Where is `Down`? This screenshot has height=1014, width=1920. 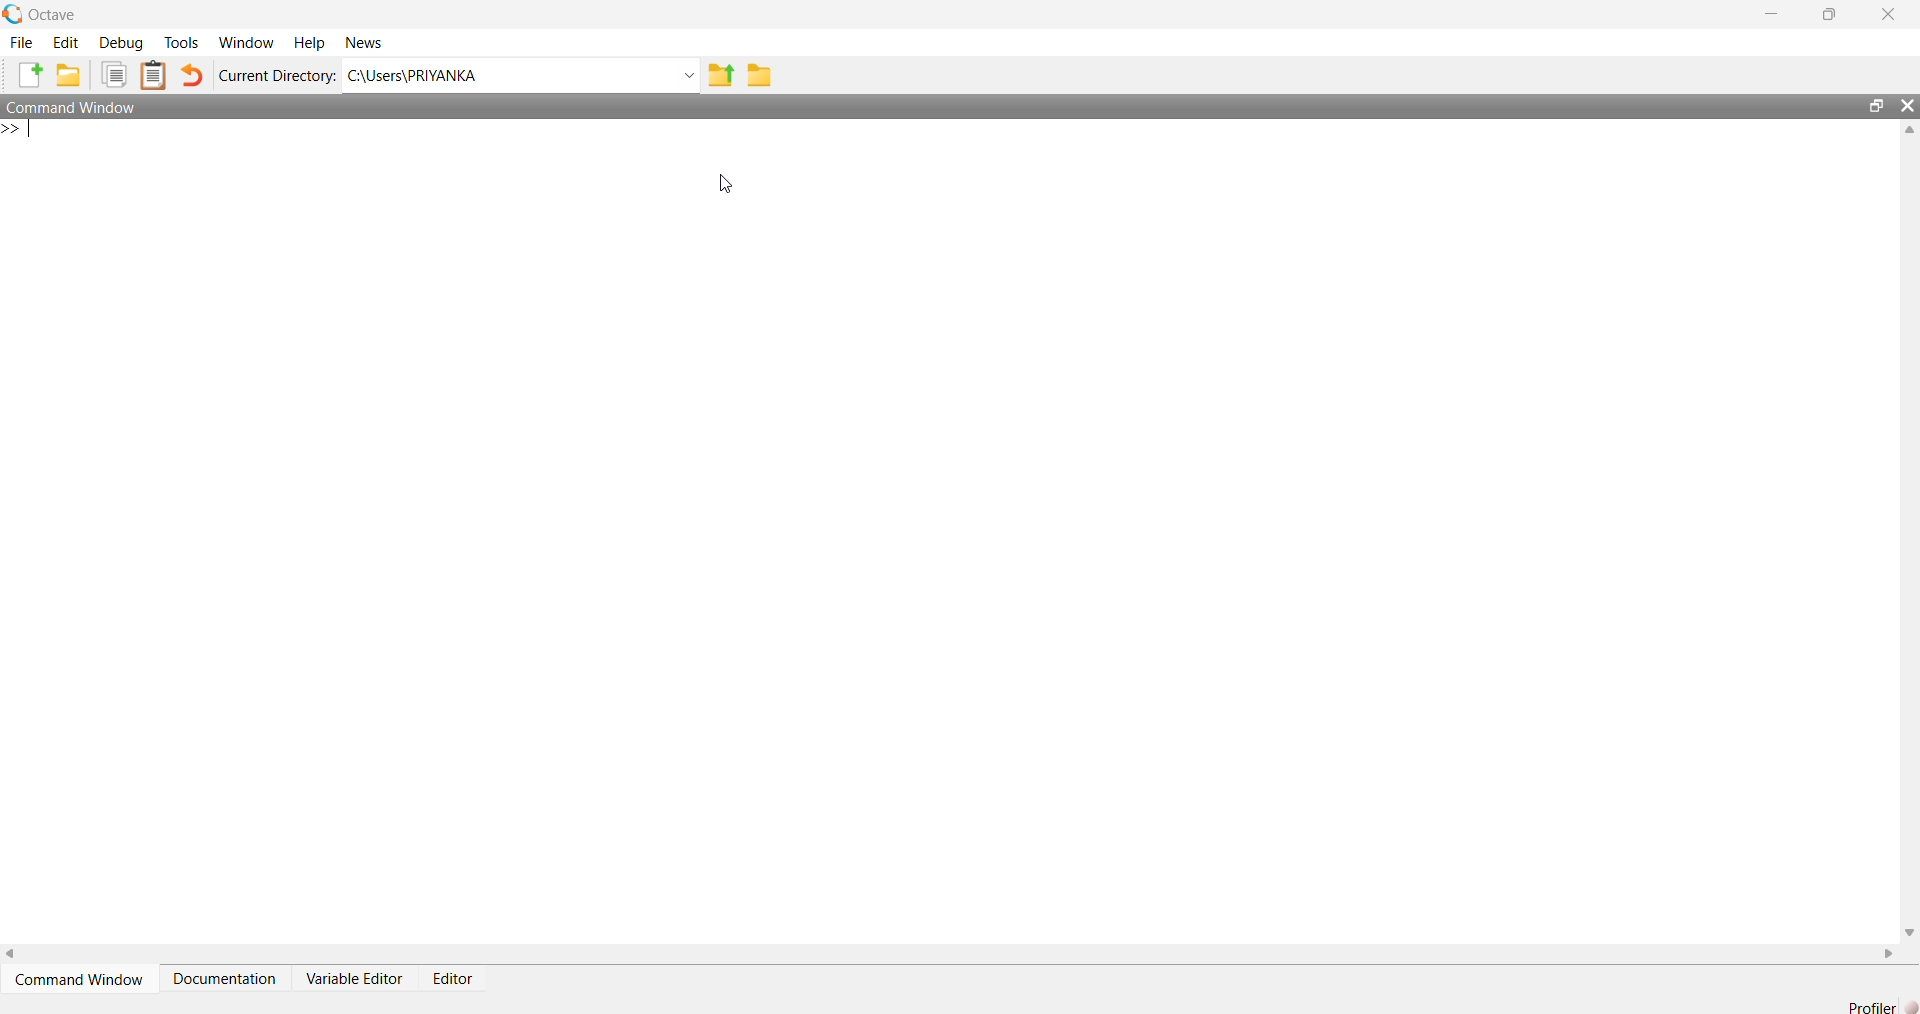
Down is located at coordinates (1908, 924).